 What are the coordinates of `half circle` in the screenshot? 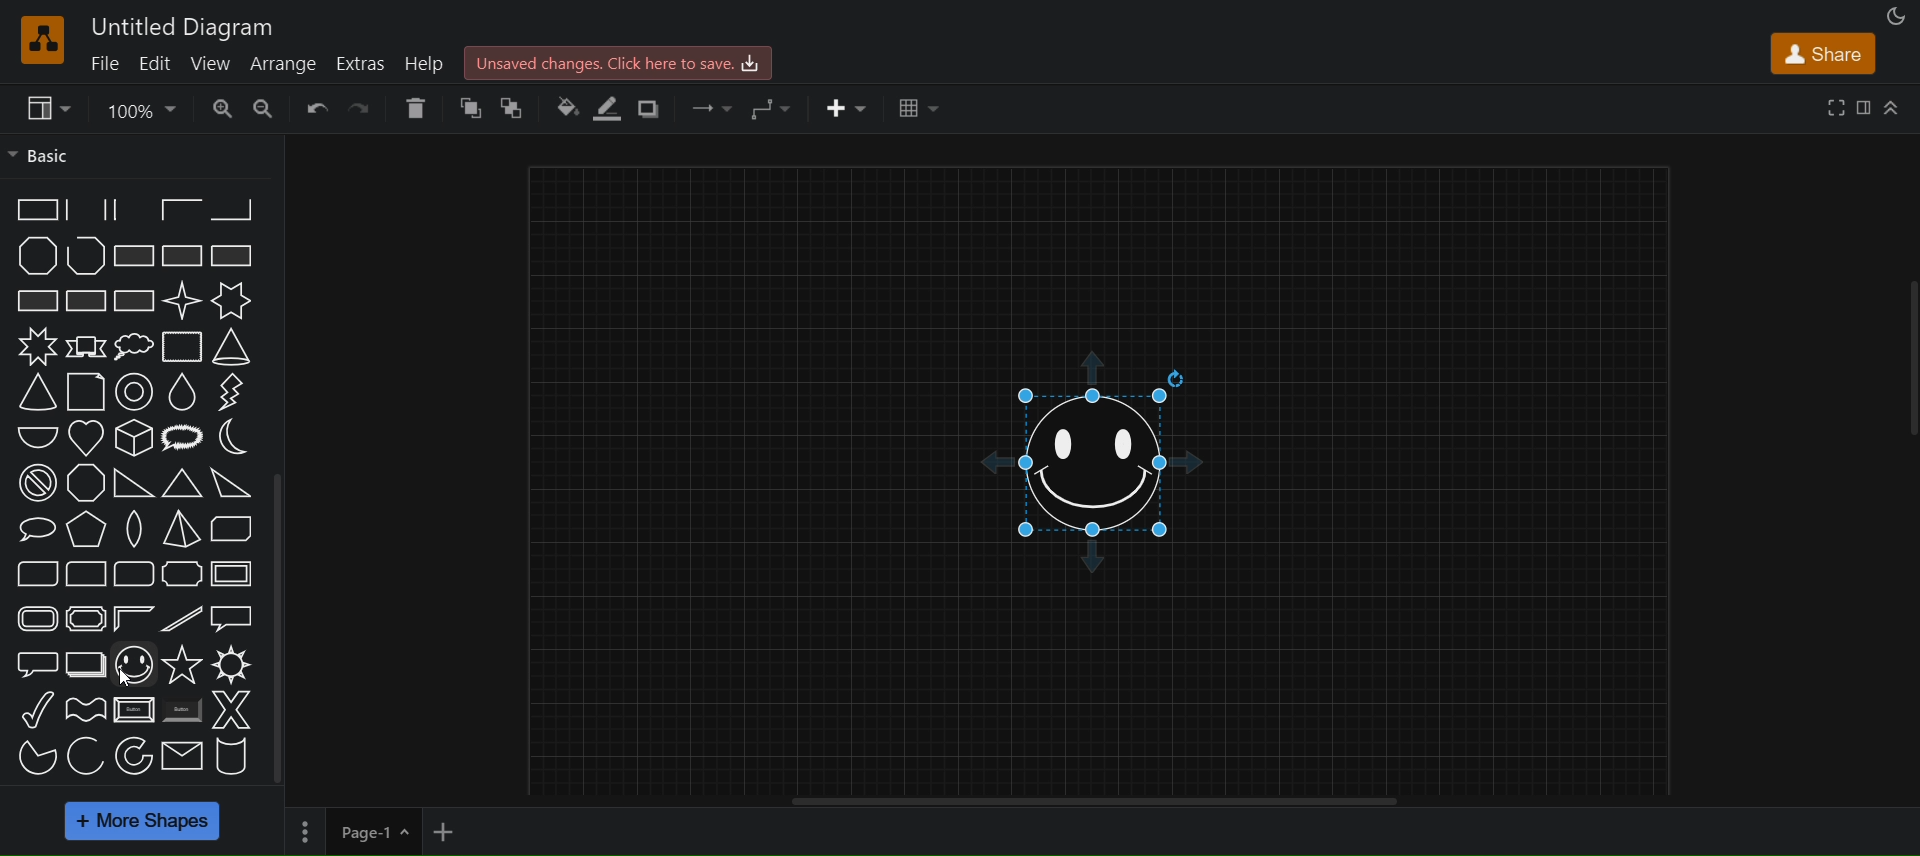 It's located at (31, 435).